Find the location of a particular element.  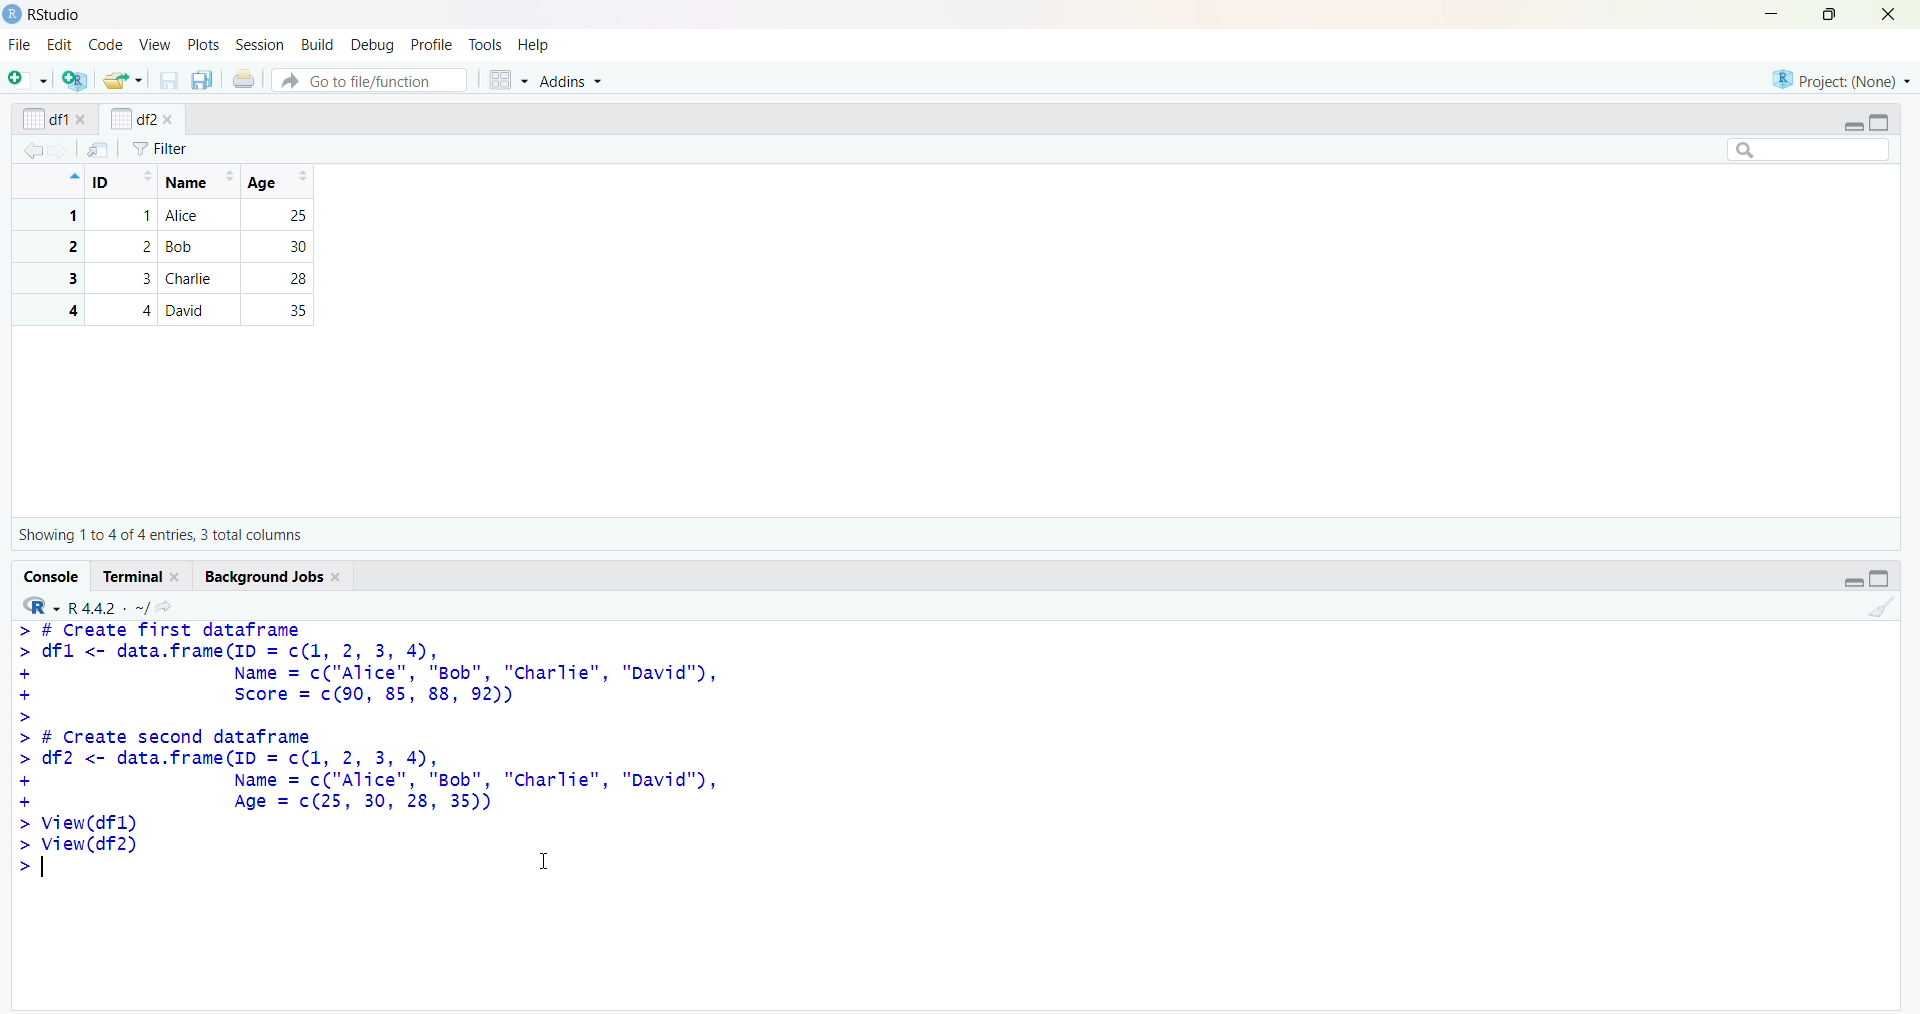

file is located at coordinates (22, 44).